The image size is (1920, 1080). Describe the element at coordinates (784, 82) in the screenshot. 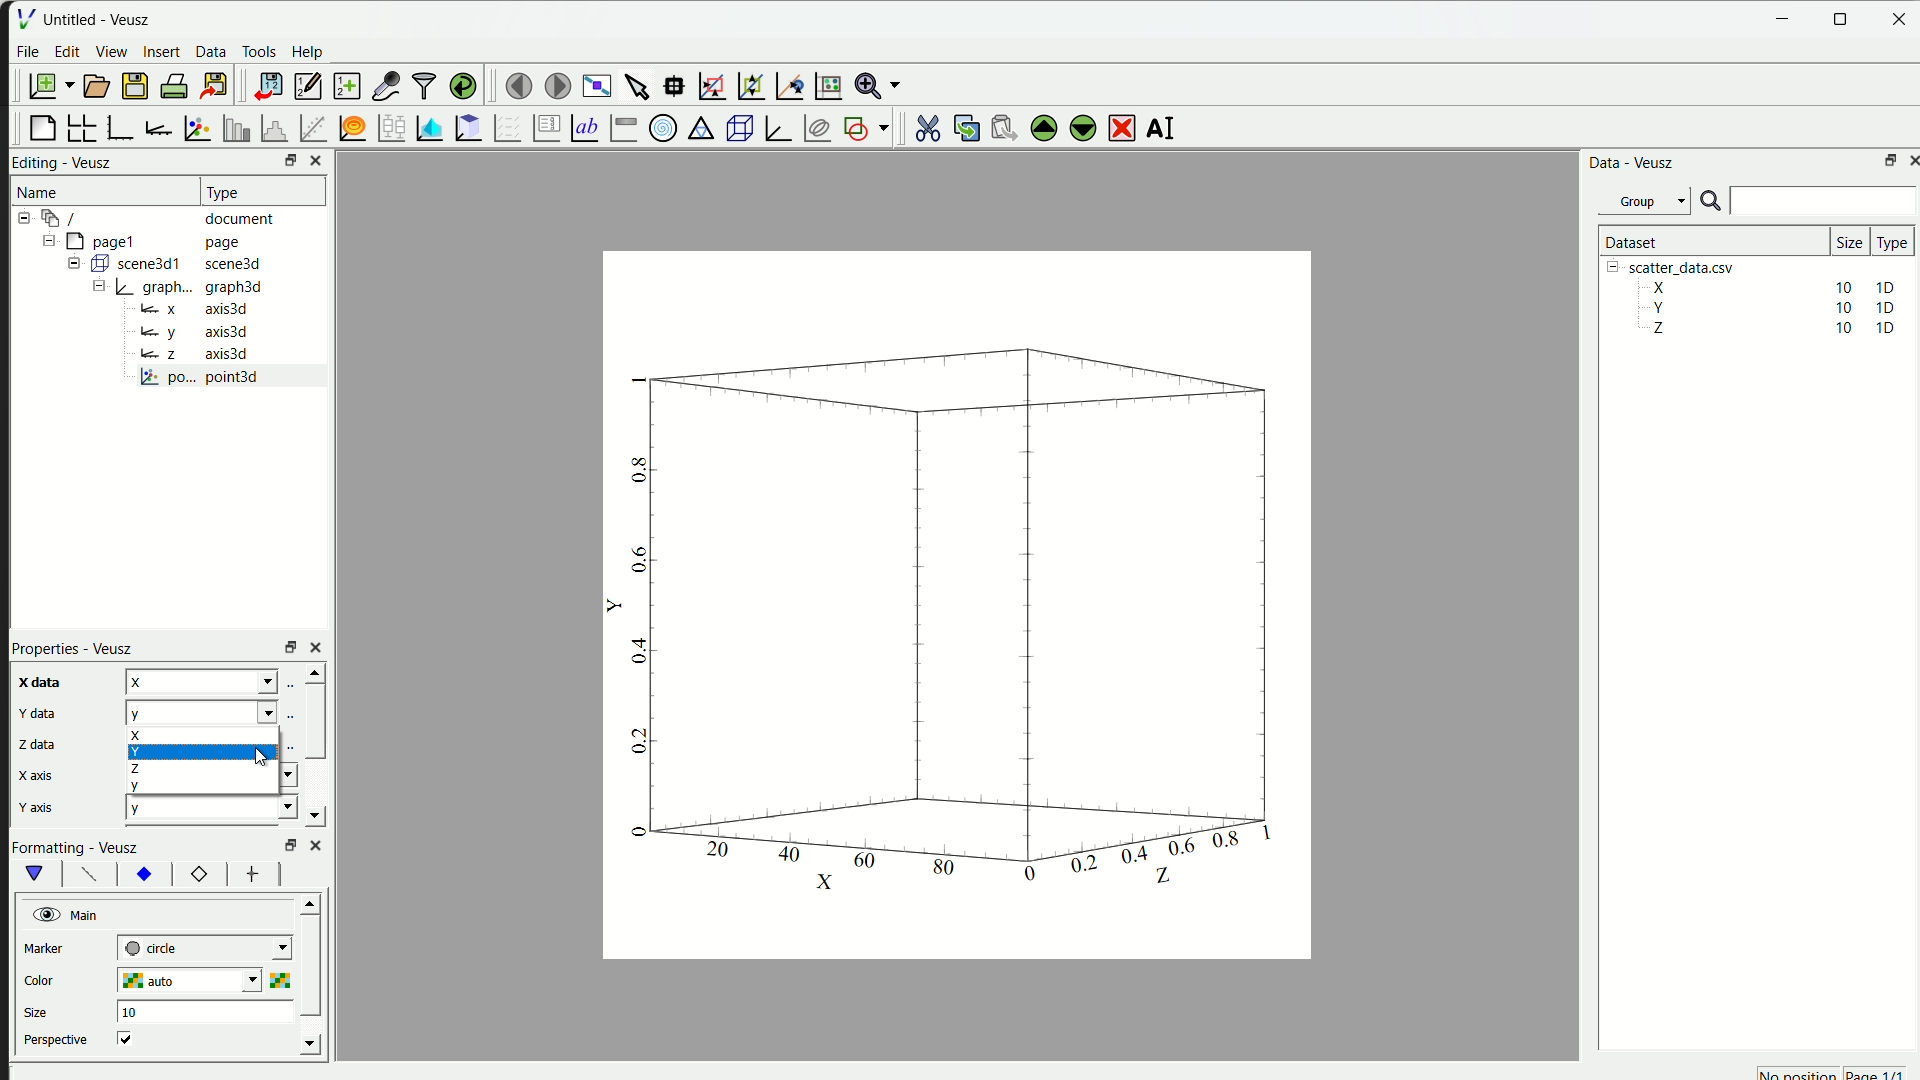

I see `recenter graph axes` at that location.